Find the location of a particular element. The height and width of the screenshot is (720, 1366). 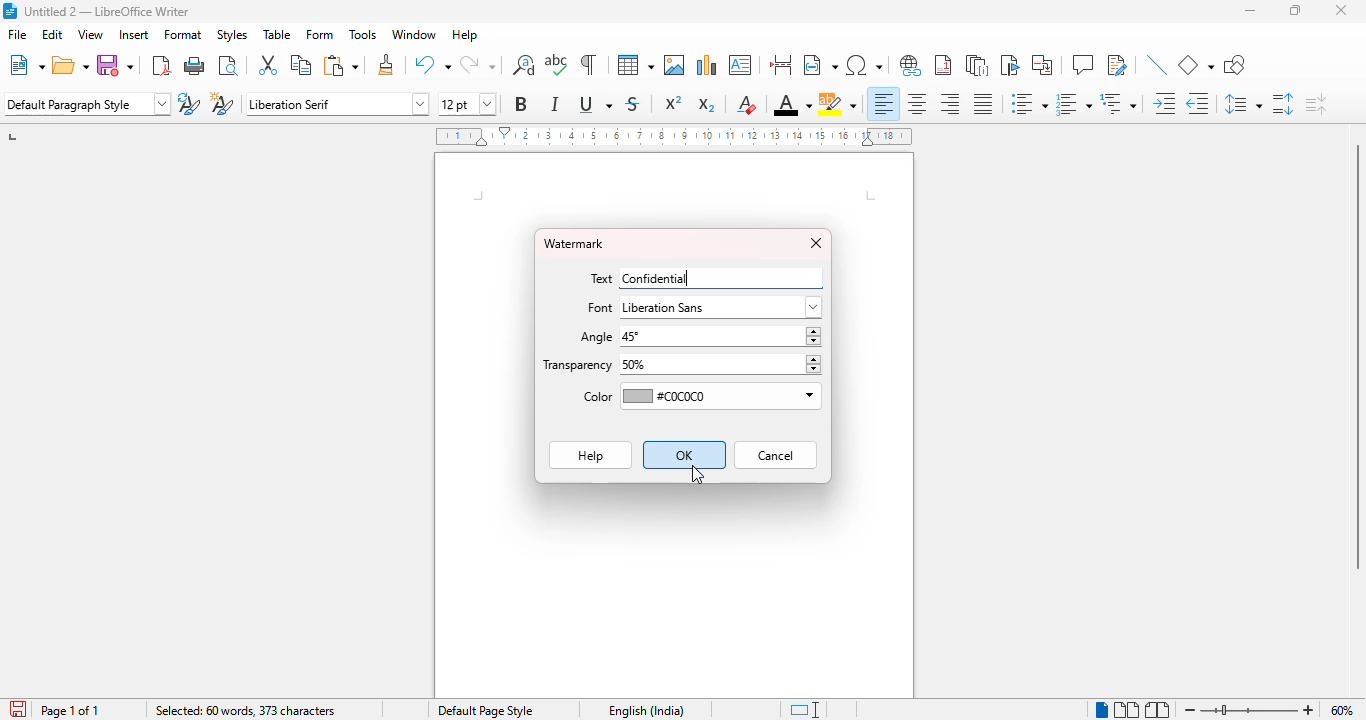

insert field is located at coordinates (820, 65).